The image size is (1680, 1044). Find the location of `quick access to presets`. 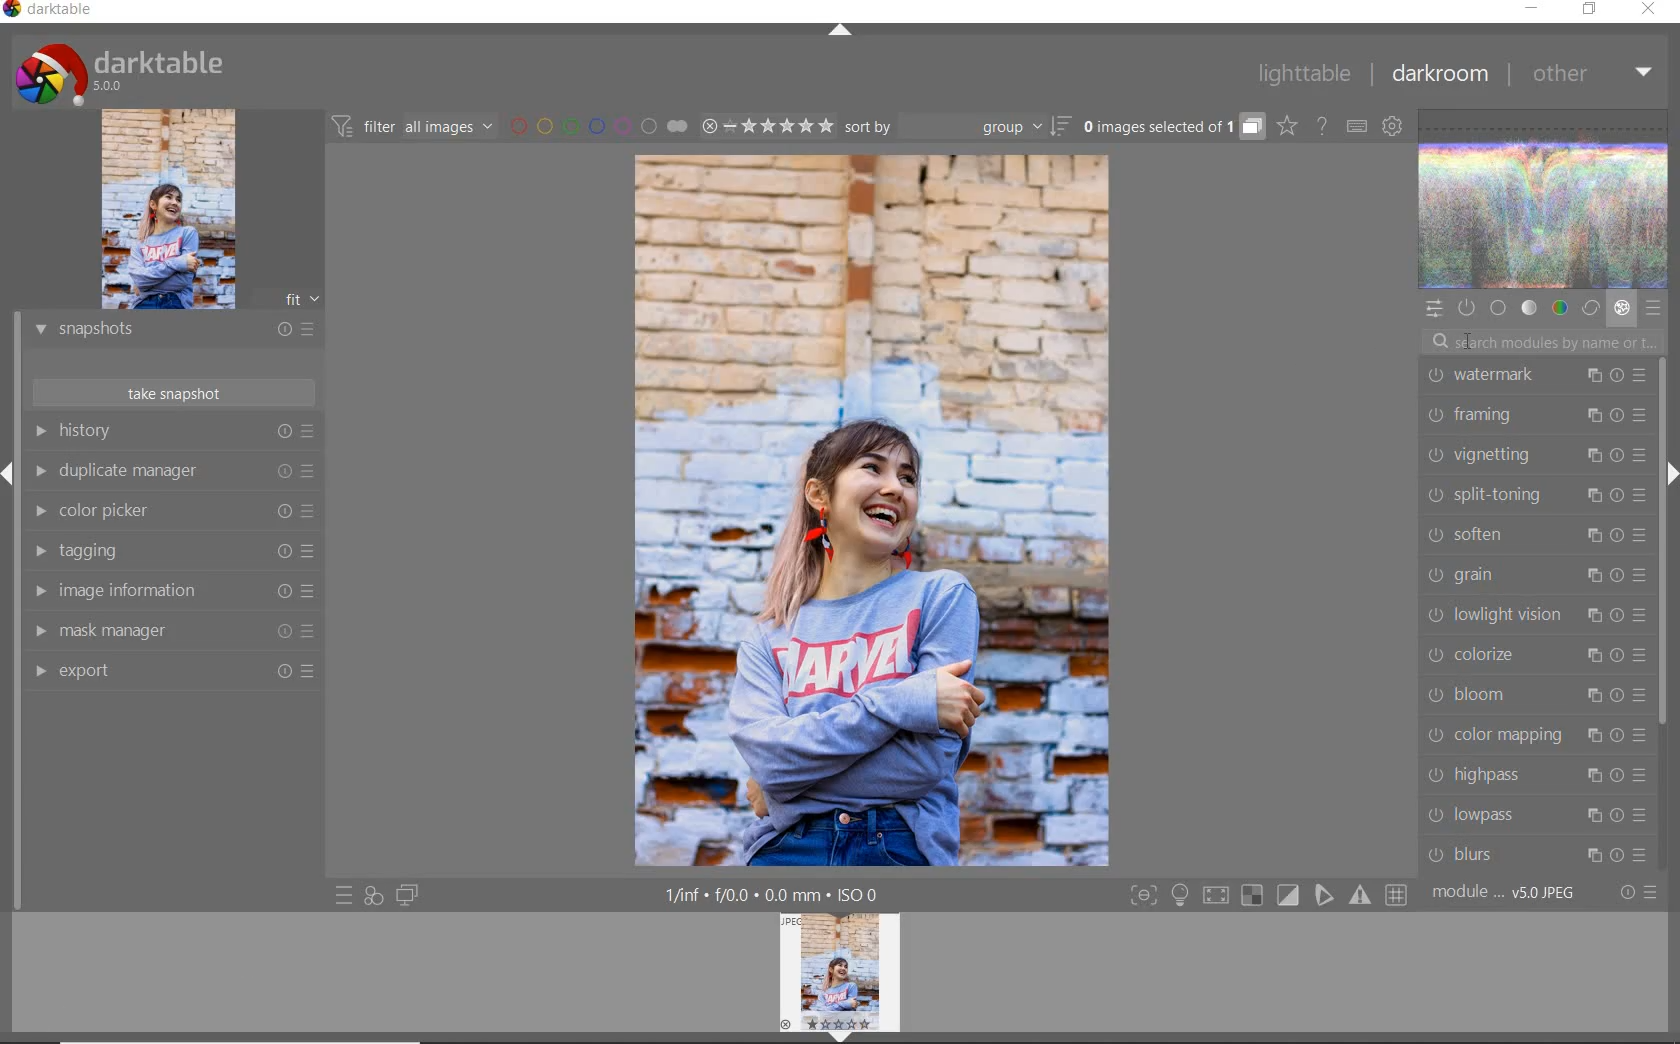

quick access to presets is located at coordinates (346, 894).